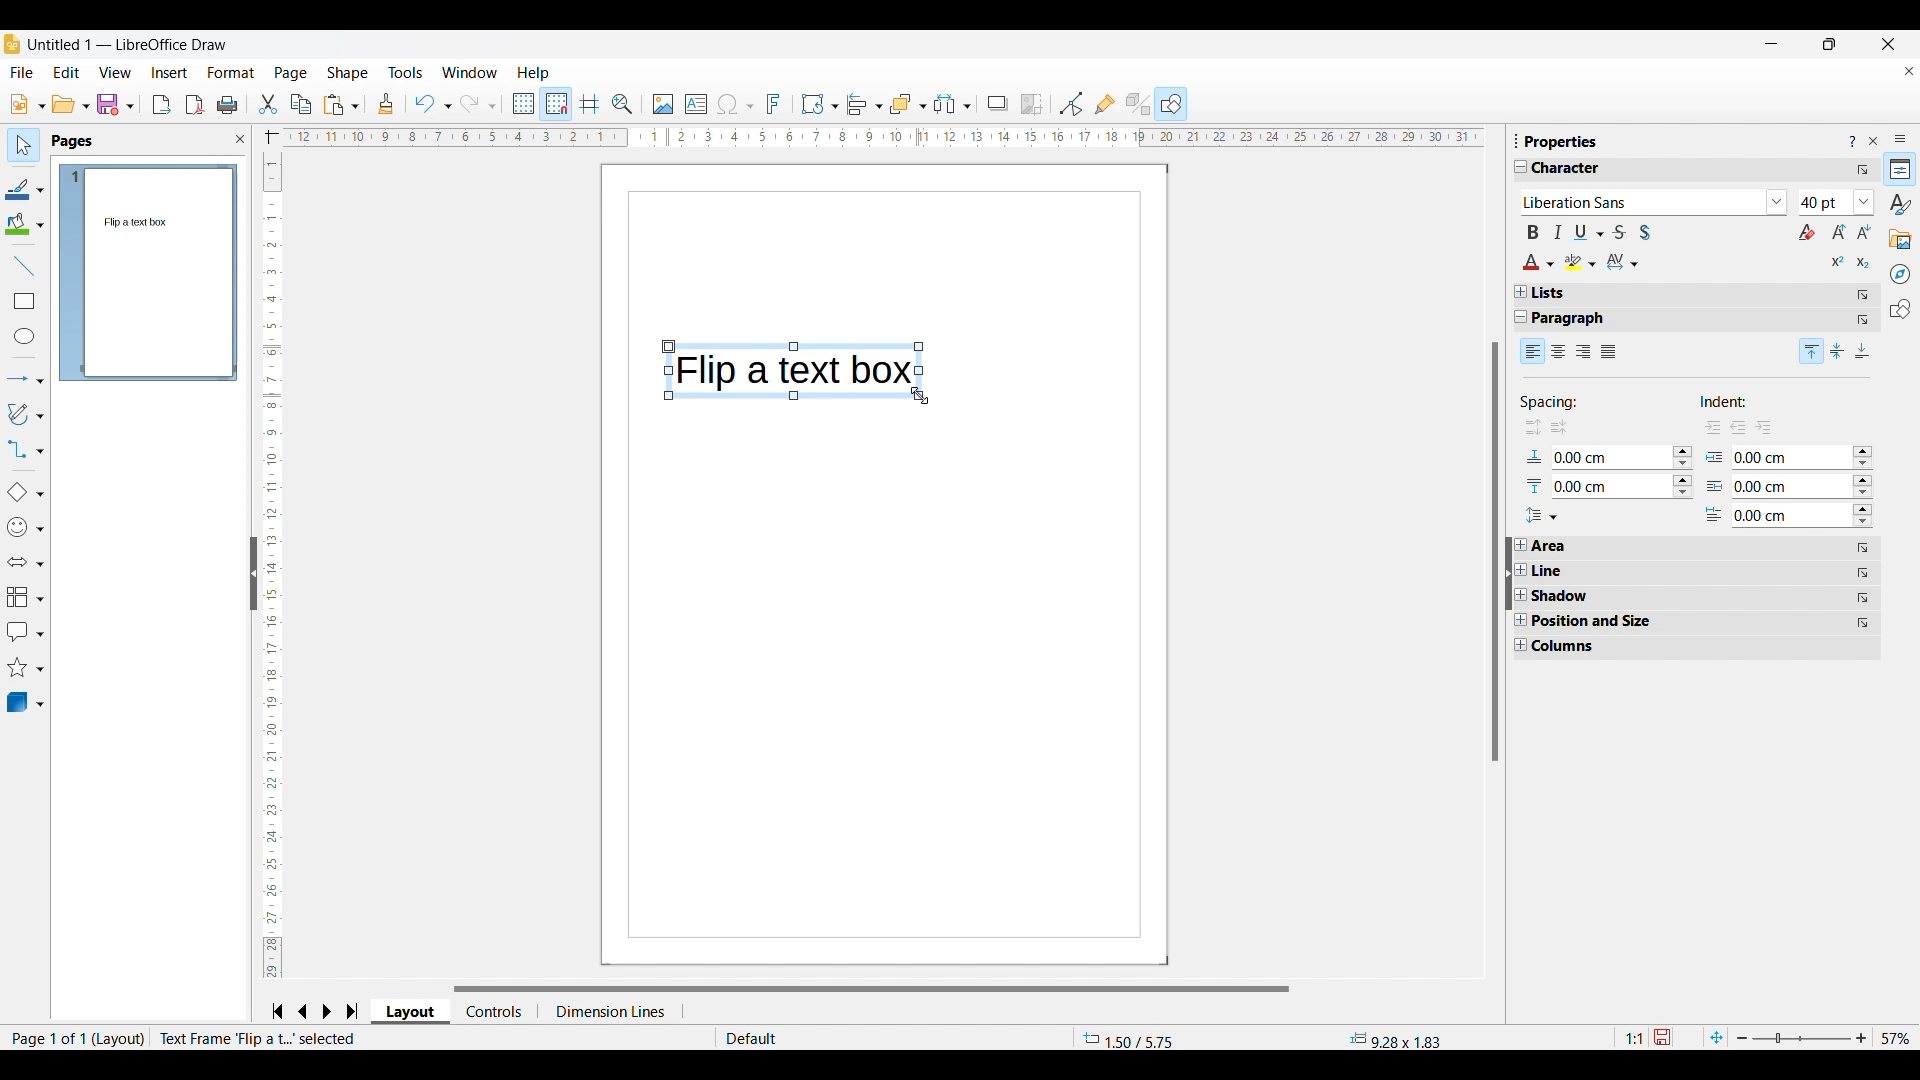 The height and width of the screenshot is (1080, 1920). I want to click on Change respective spacing attribute, so click(1683, 472).